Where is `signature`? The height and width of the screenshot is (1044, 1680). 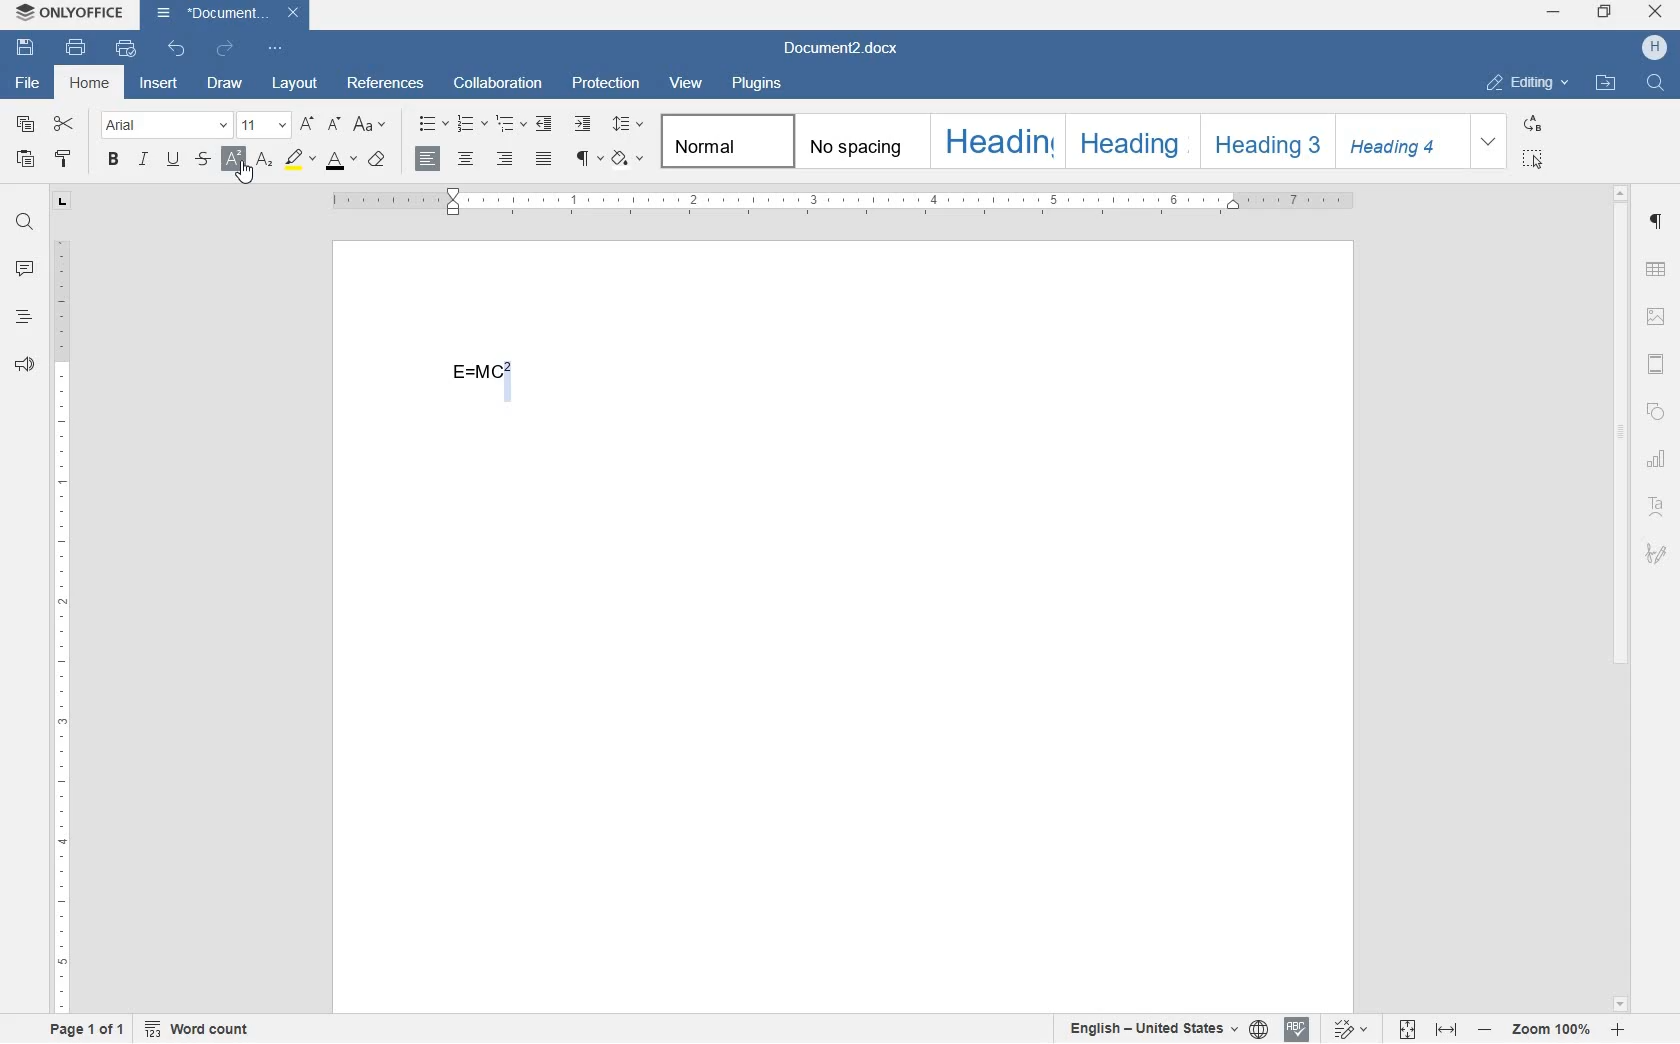
signature is located at coordinates (1658, 556).